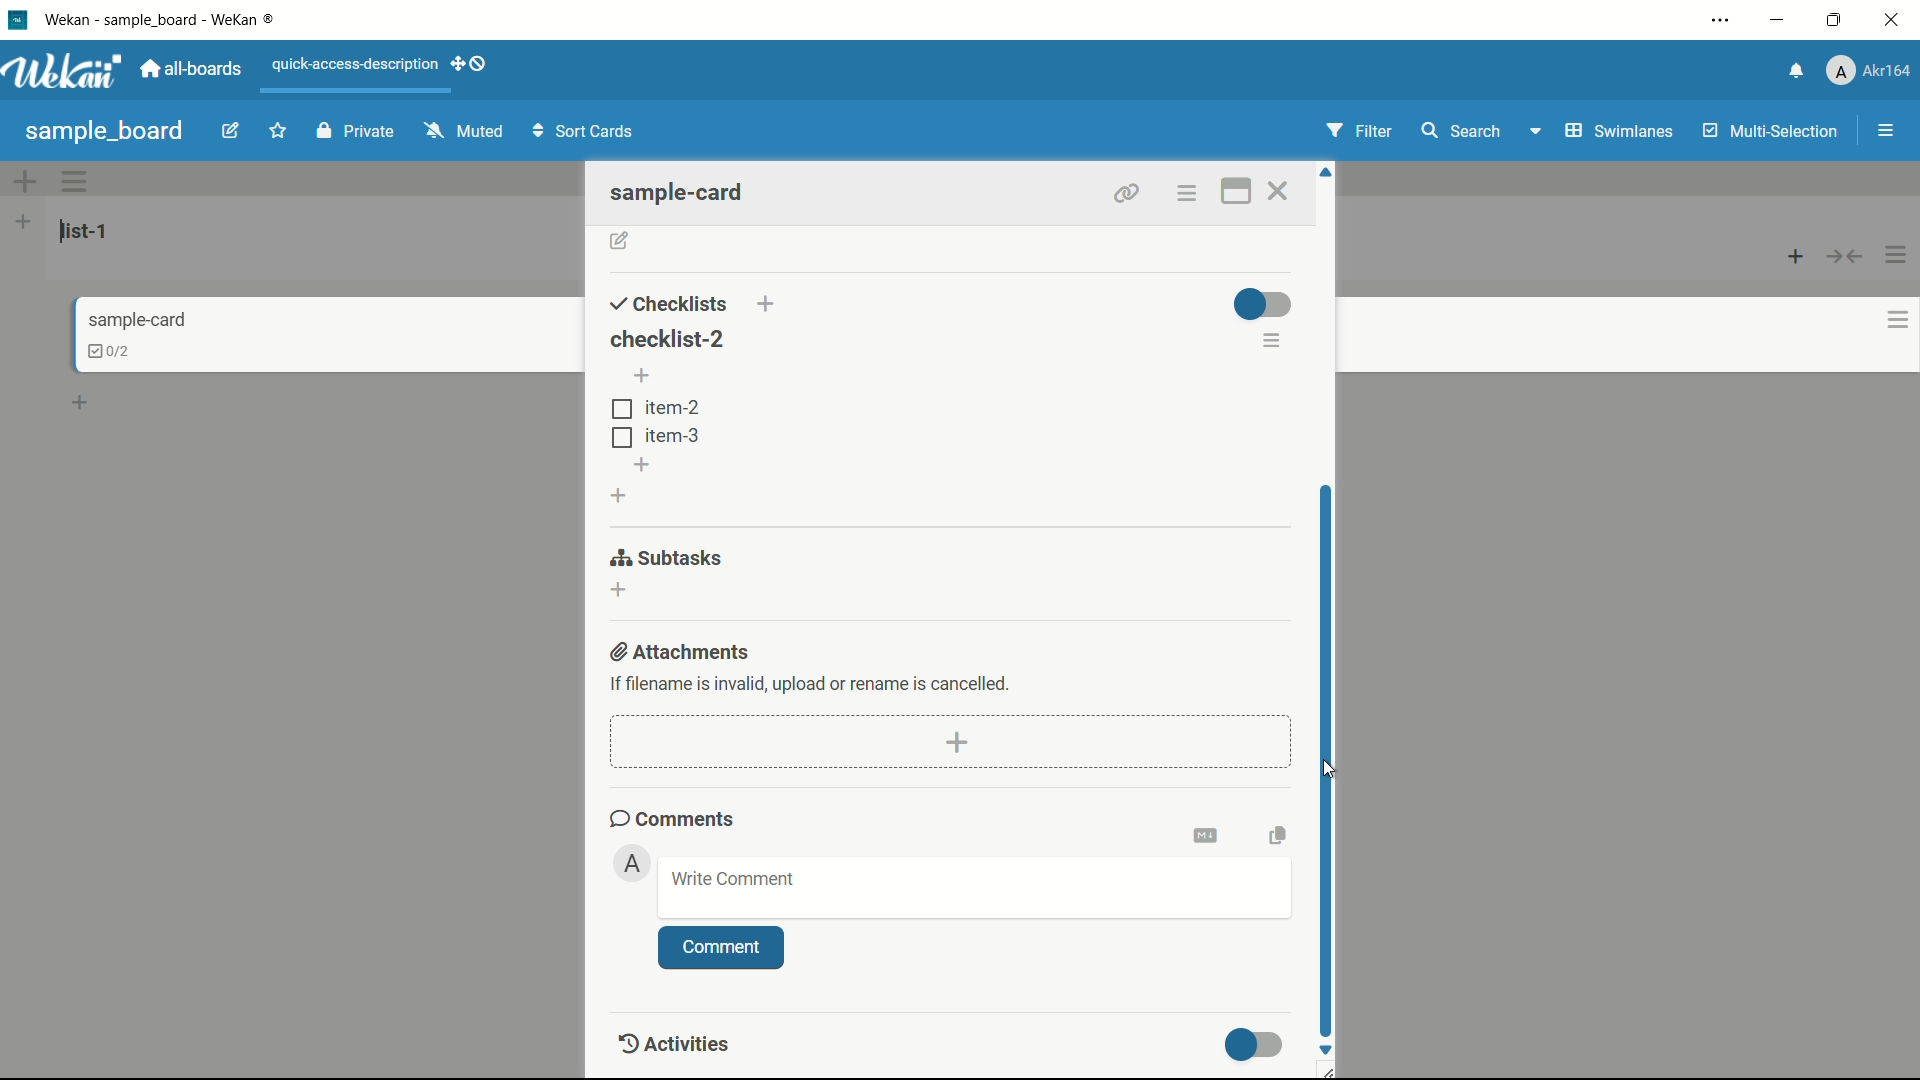 The width and height of the screenshot is (1920, 1080). I want to click on muted, so click(461, 132).